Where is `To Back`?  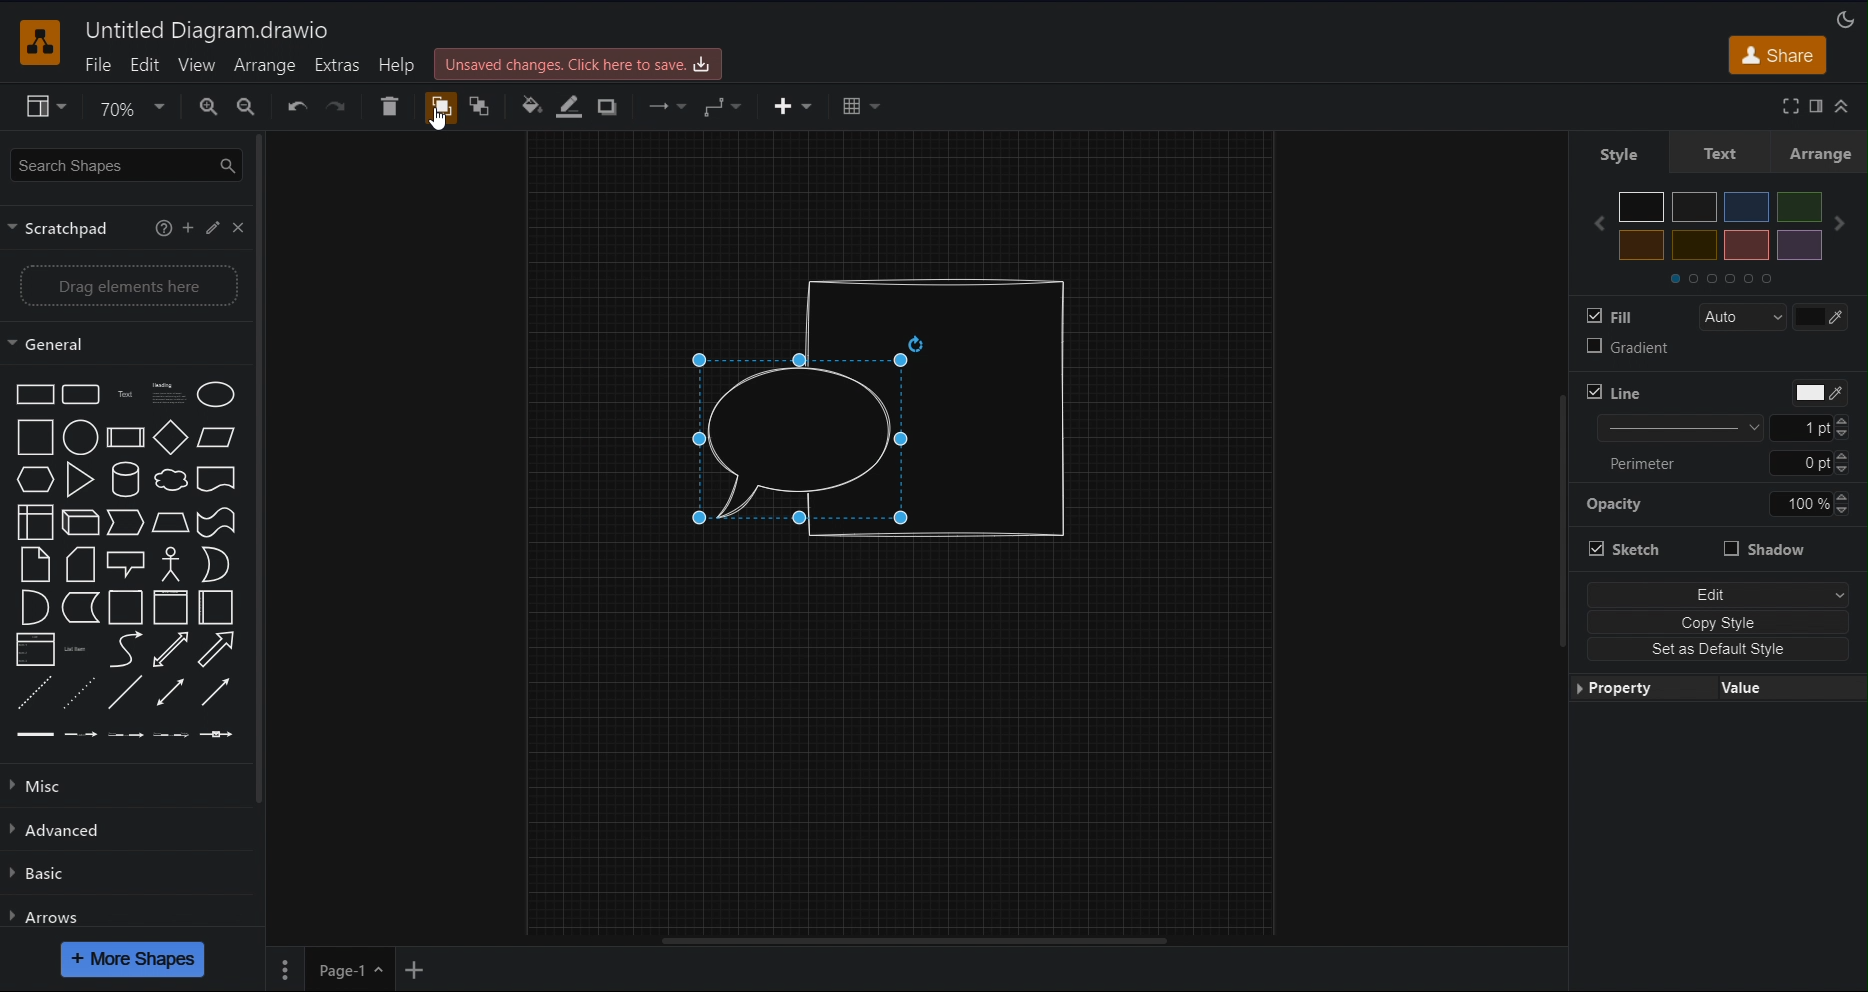 To Back is located at coordinates (483, 106).